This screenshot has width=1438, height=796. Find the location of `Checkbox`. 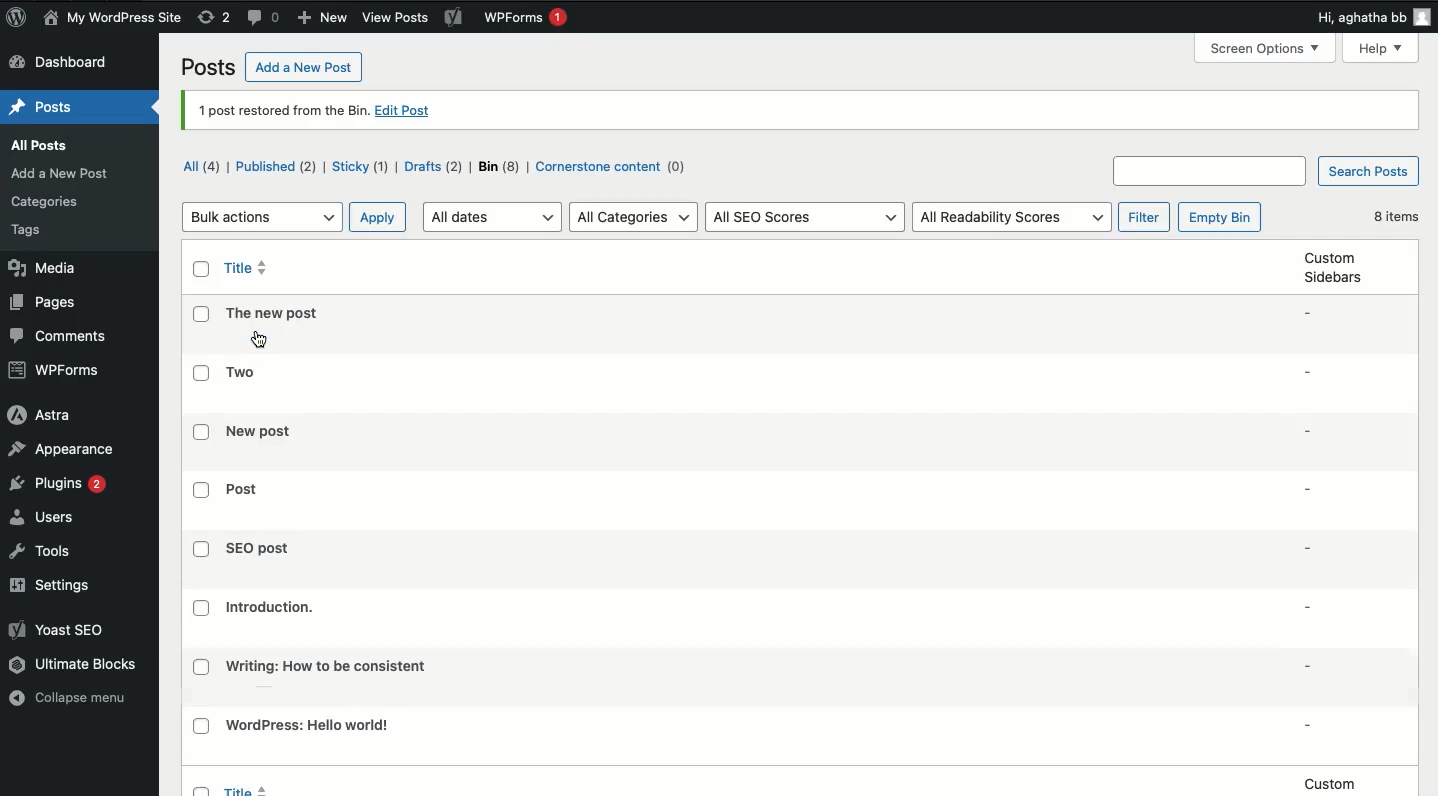

Checkbox is located at coordinates (203, 314).